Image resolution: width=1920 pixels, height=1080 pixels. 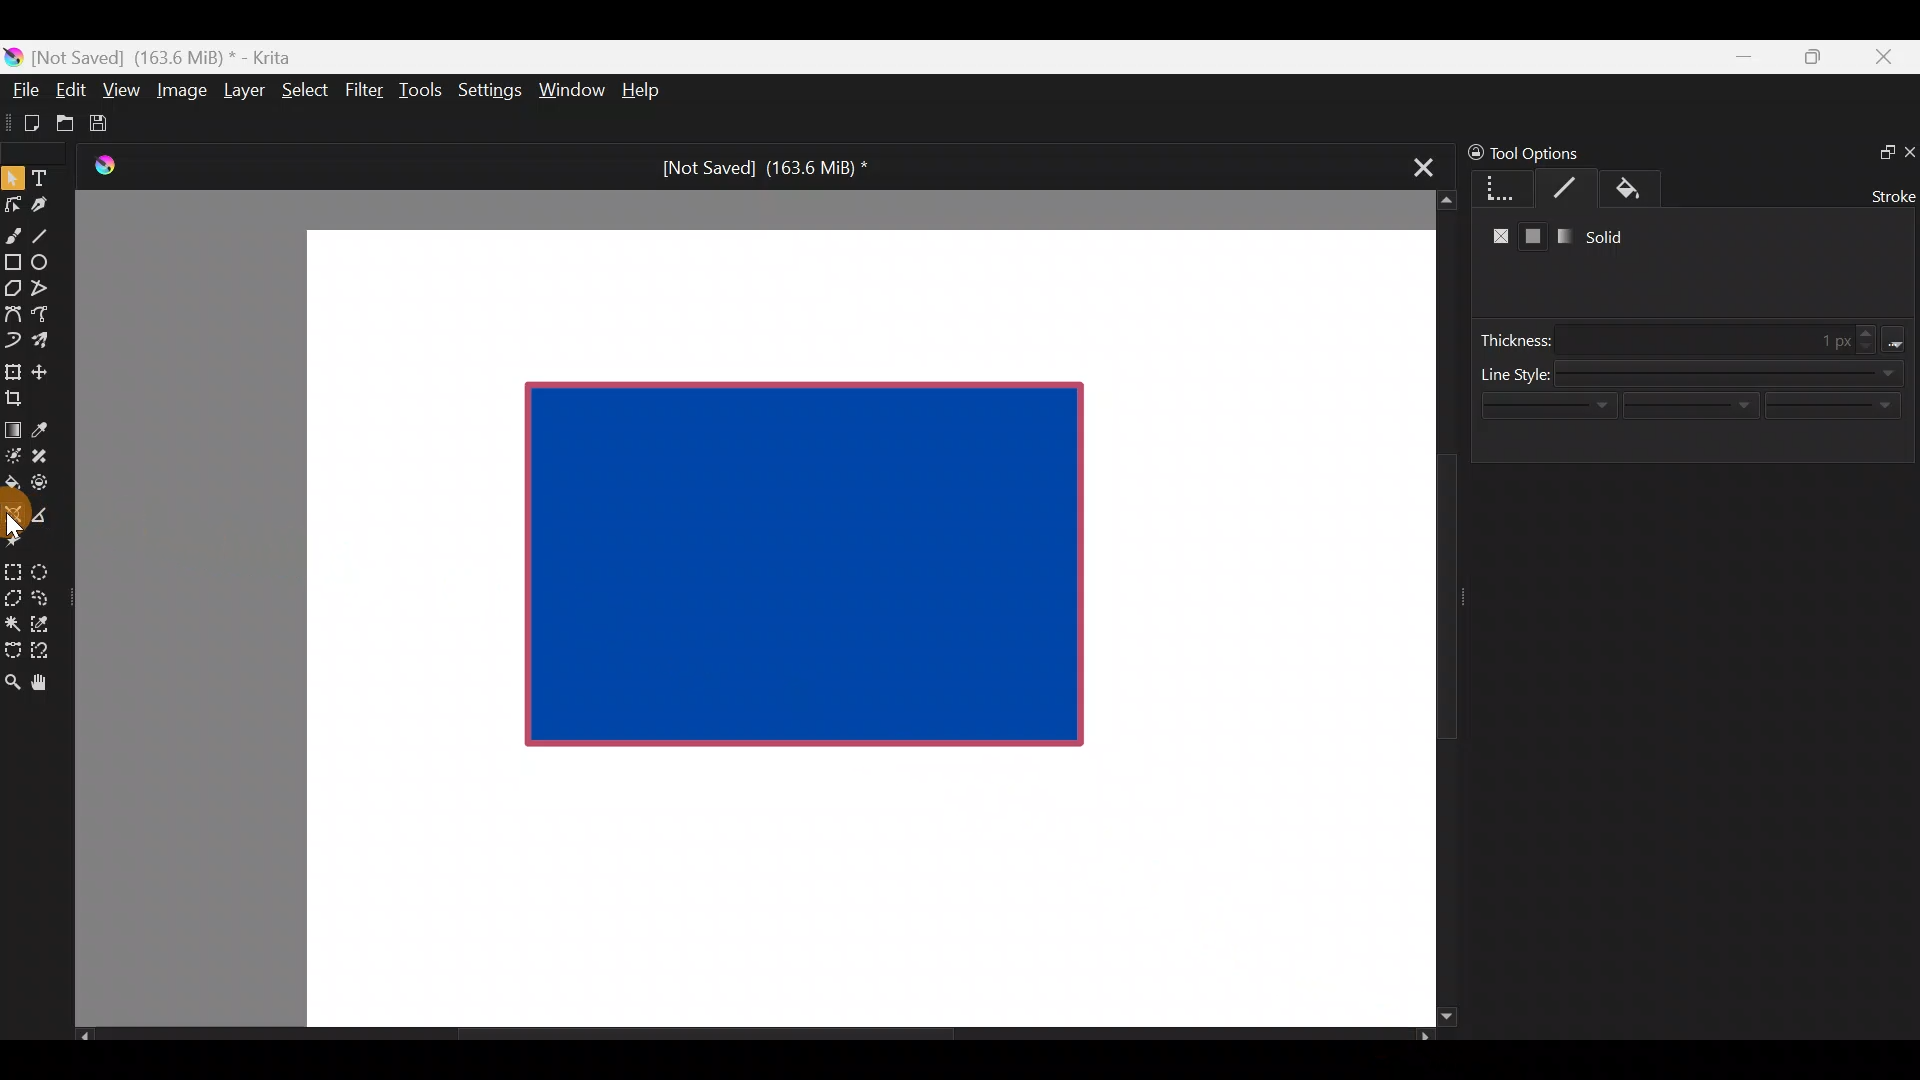 I want to click on Magnetic curve selection tool, so click(x=46, y=652).